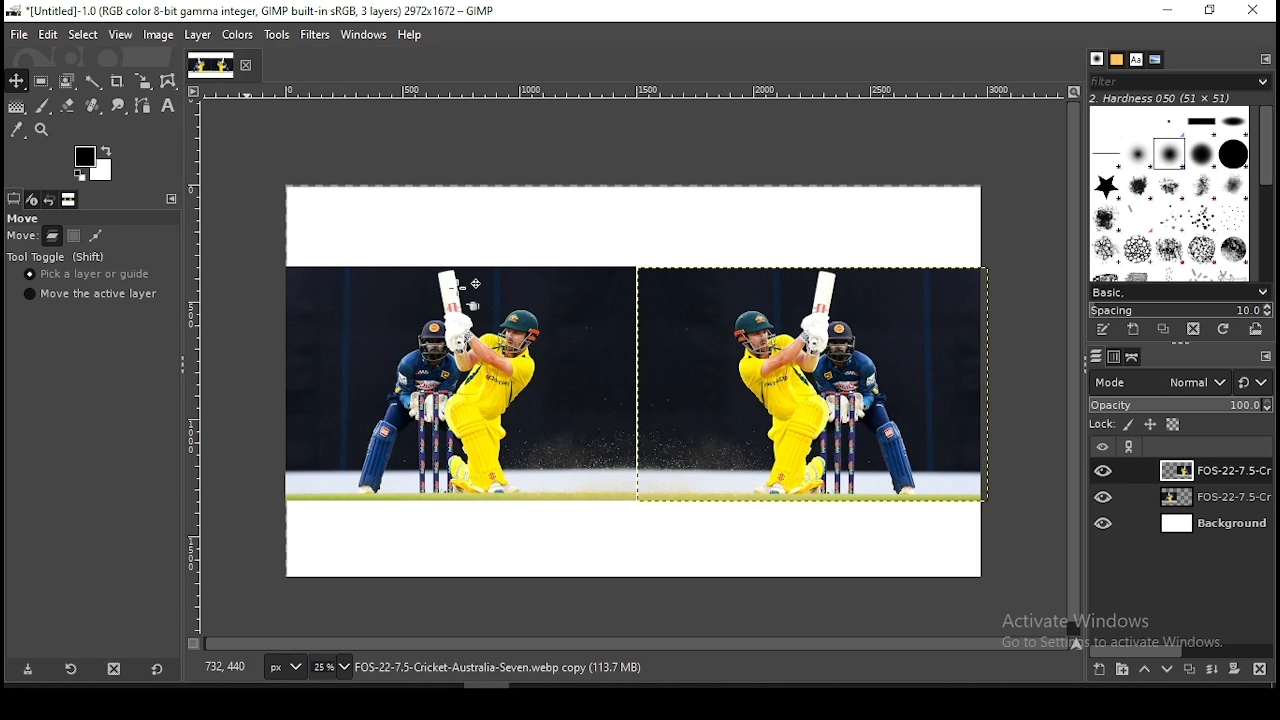 The image size is (1280, 720). I want to click on text tool, so click(166, 107).